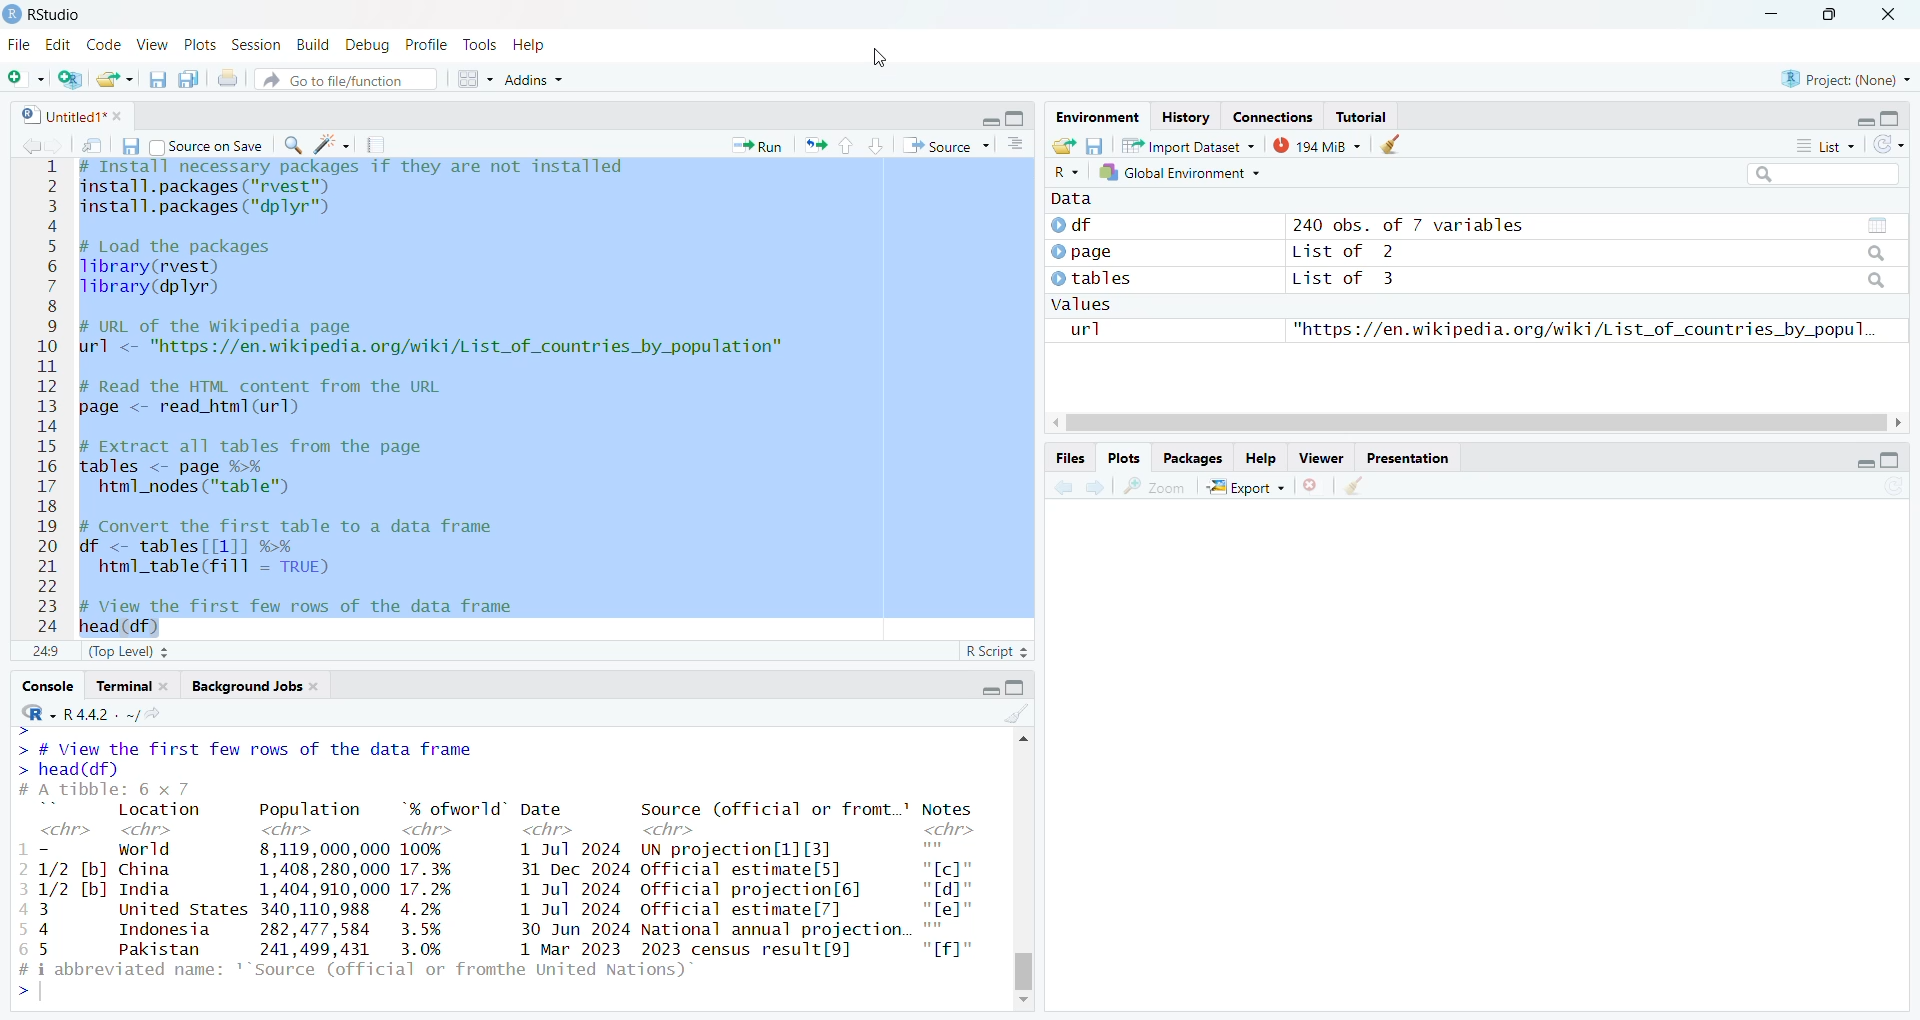 Image resolution: width=1920 pixels, height=1020 pixels. What do you see at coordinates (25, 77) in the screenshot?
I see `new file` at bounding box center [25, 77].